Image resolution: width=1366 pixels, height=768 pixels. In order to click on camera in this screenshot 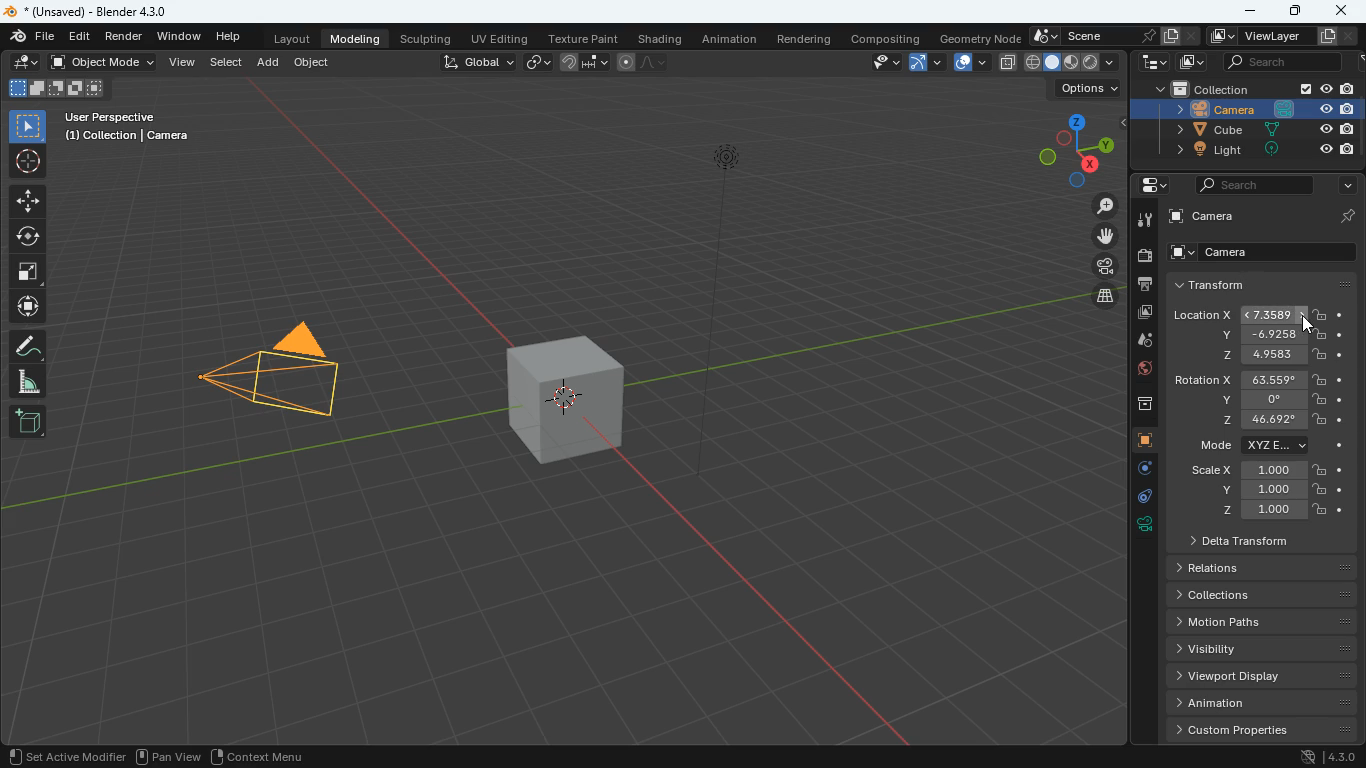, I will do `click(1260, 253)`.